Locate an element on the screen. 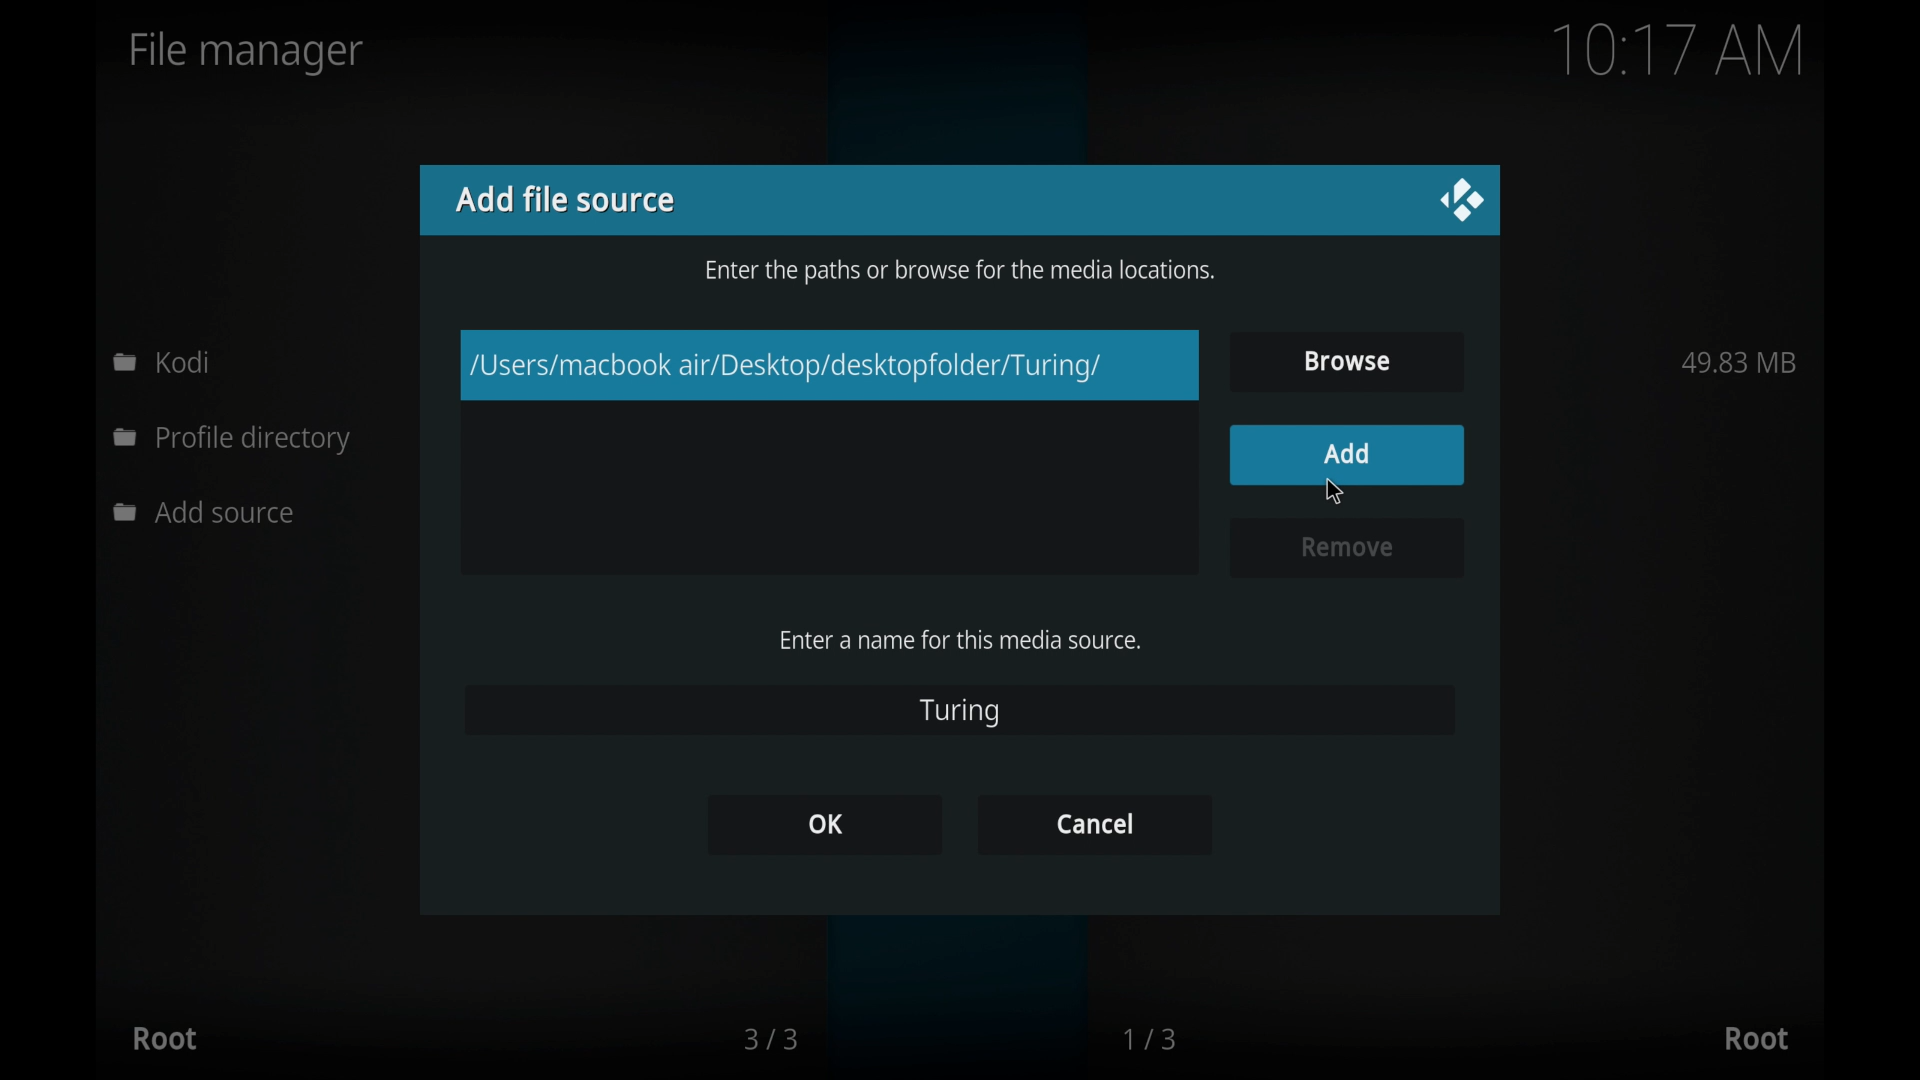 The height and width of the screenshot is (1080, 1920). browse is located at coordinates (1349, 360).